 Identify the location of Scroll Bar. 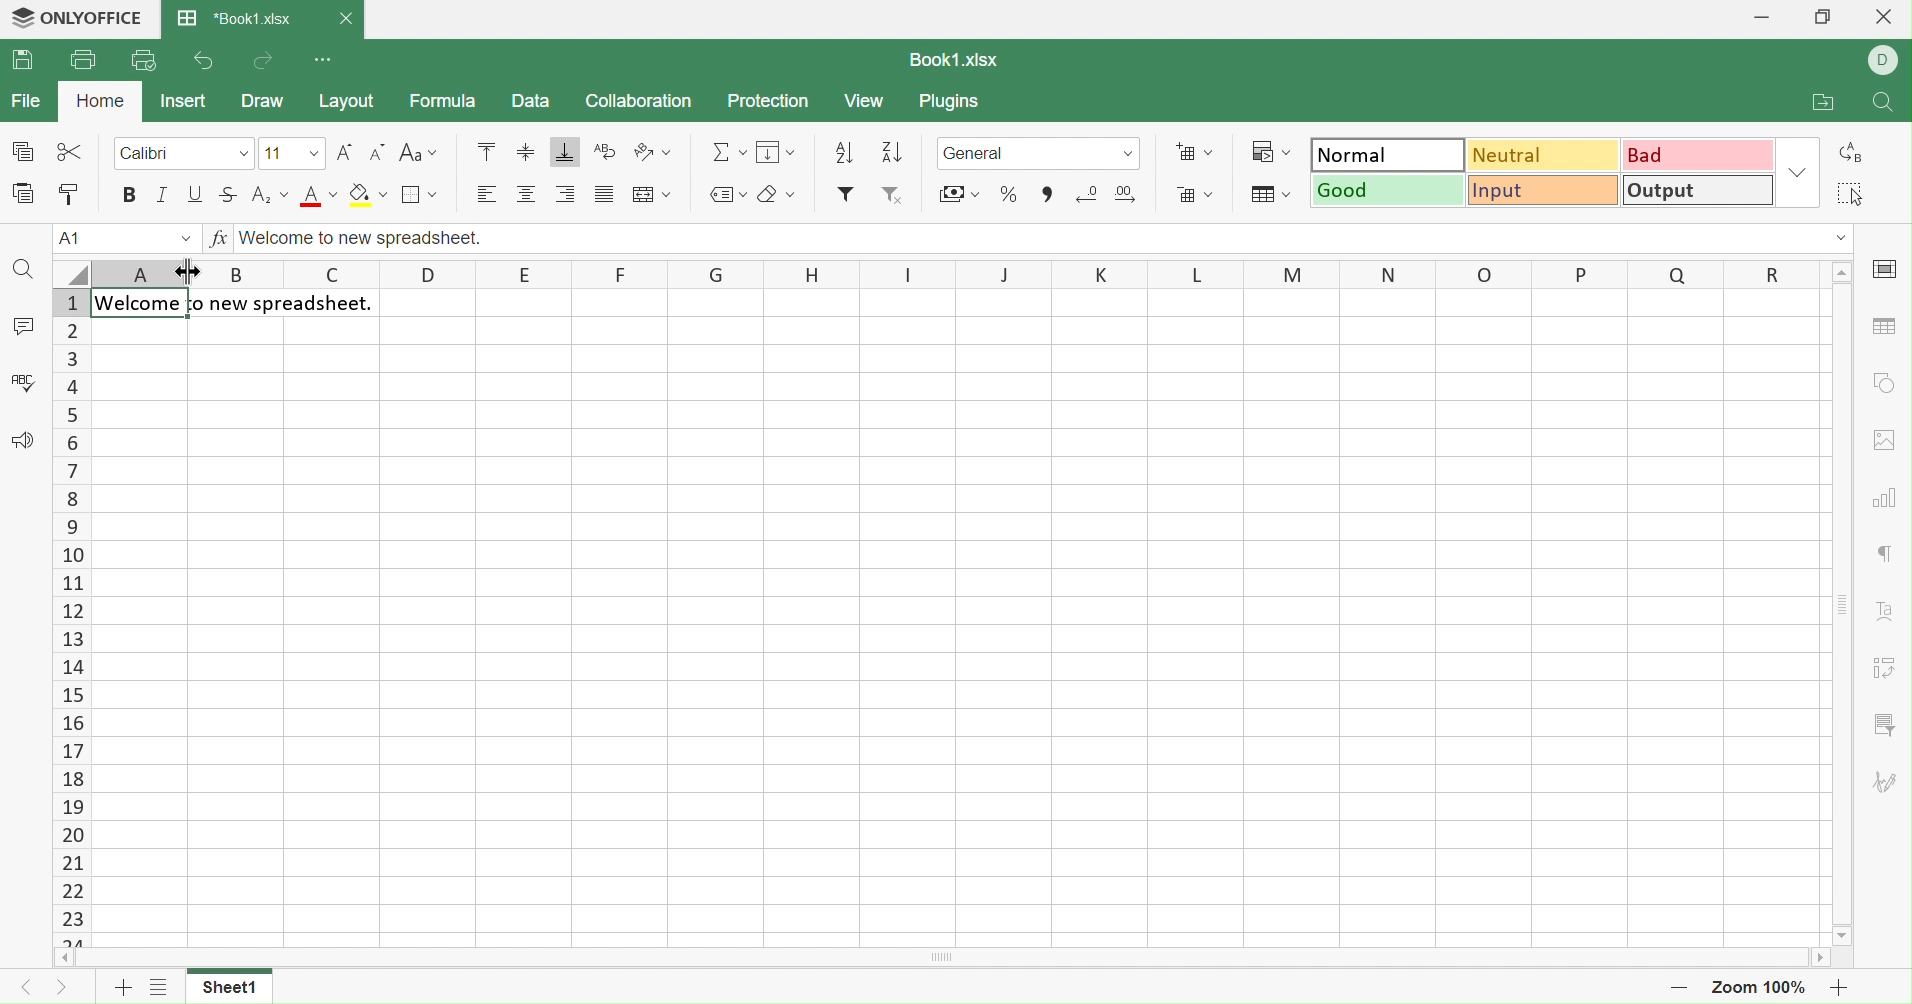
(1842, 604).